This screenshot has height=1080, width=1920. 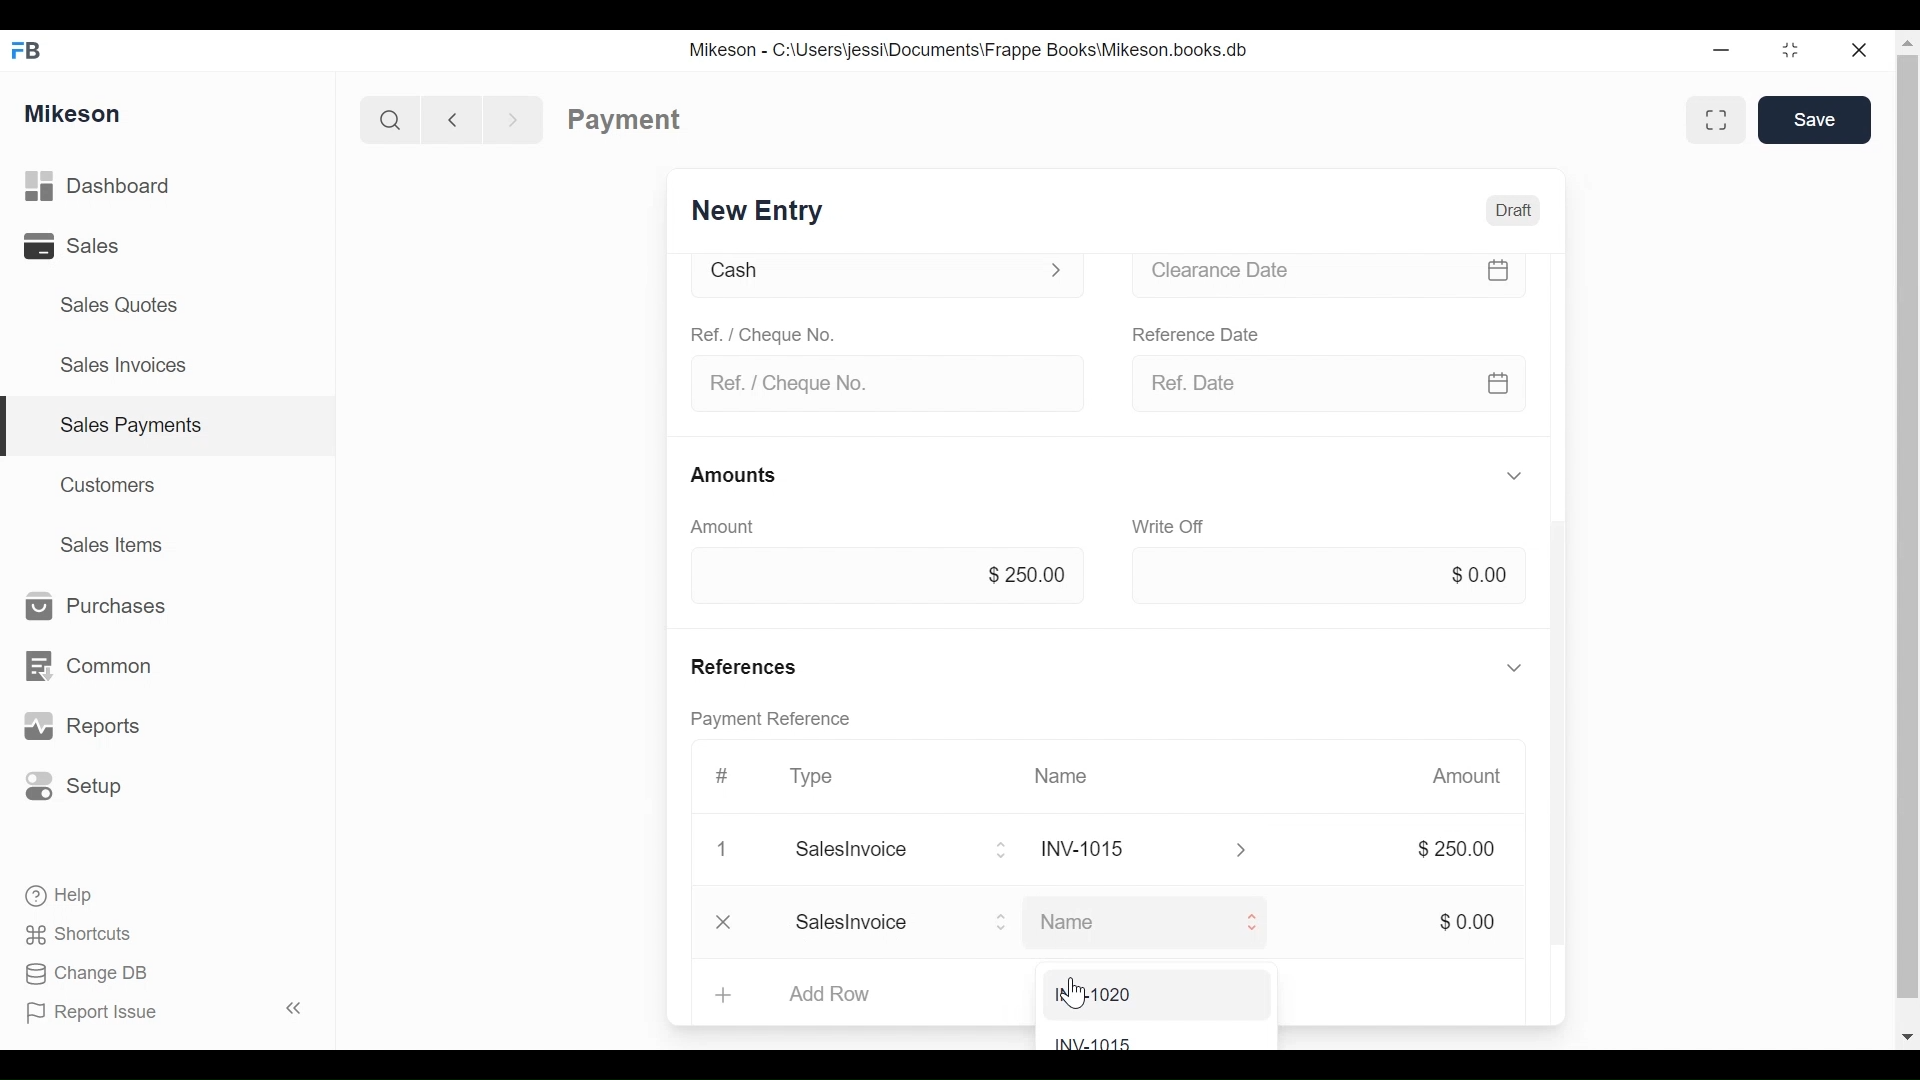 I want to click on Maximize, so click(x=1792, y=53).